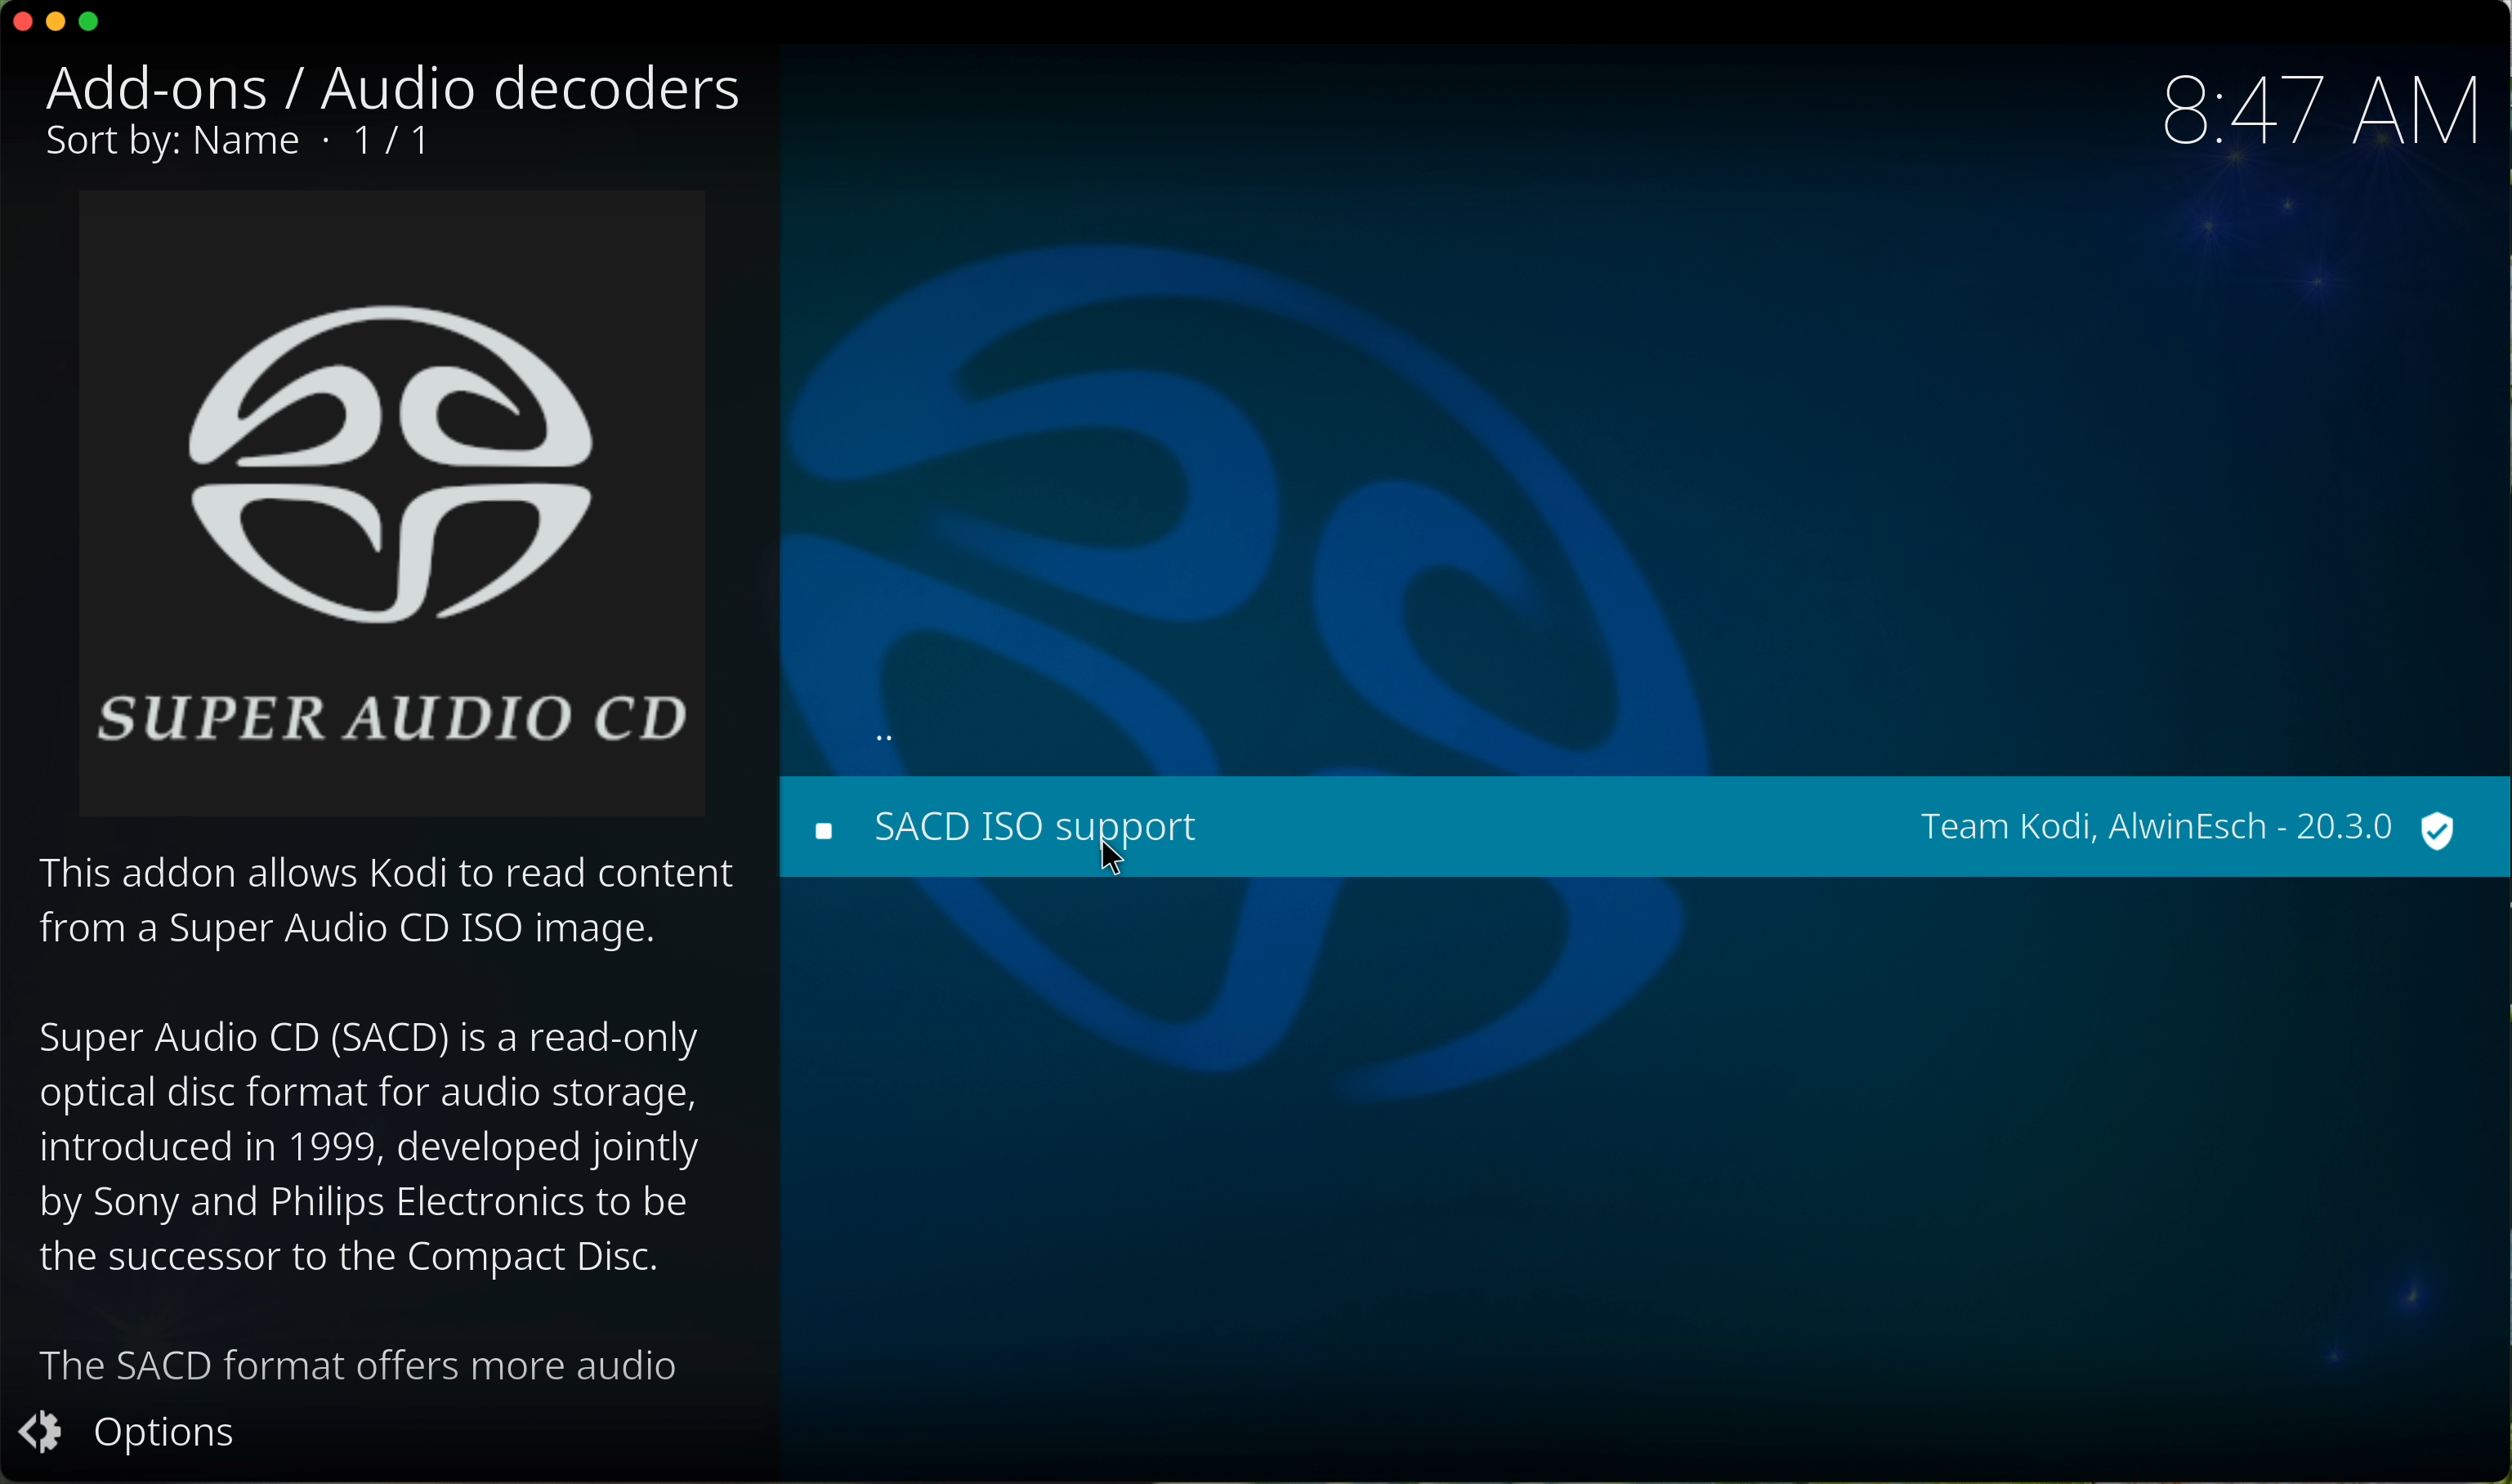  I want to click on maximize, so click(97, 27).